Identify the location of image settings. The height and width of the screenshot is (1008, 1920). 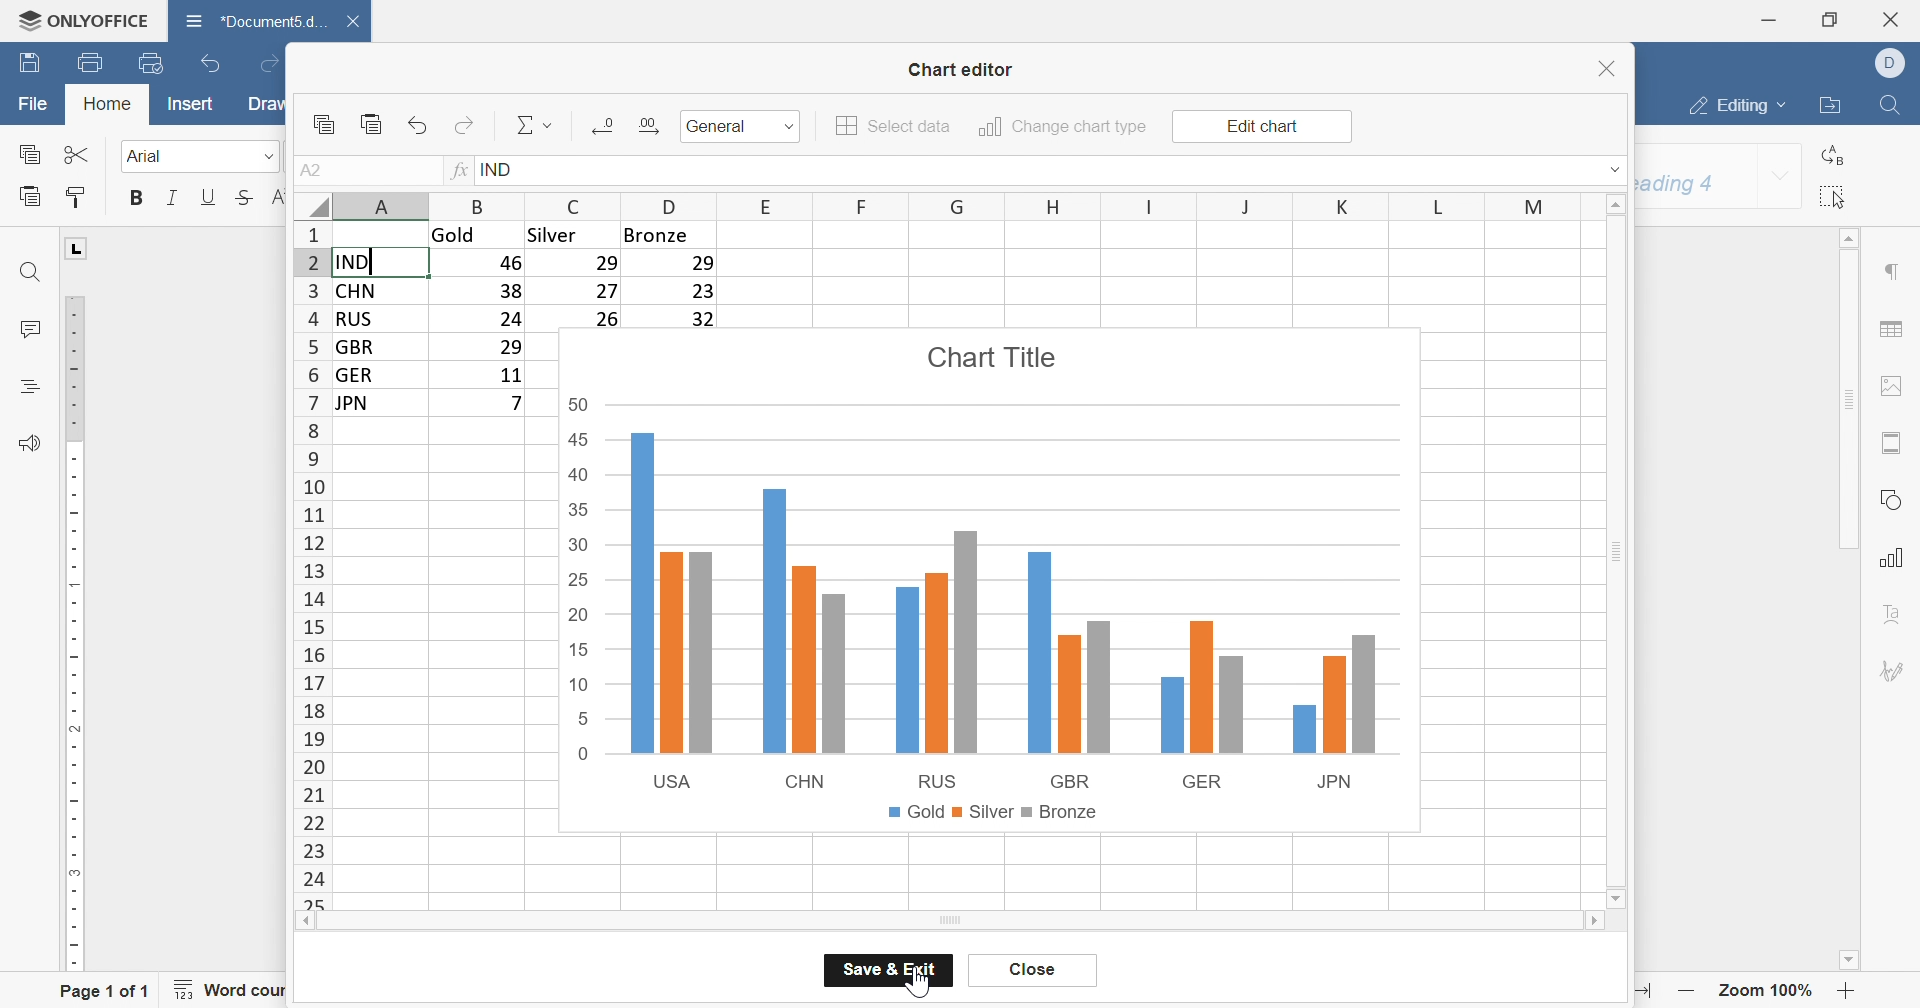
(1889, 387).